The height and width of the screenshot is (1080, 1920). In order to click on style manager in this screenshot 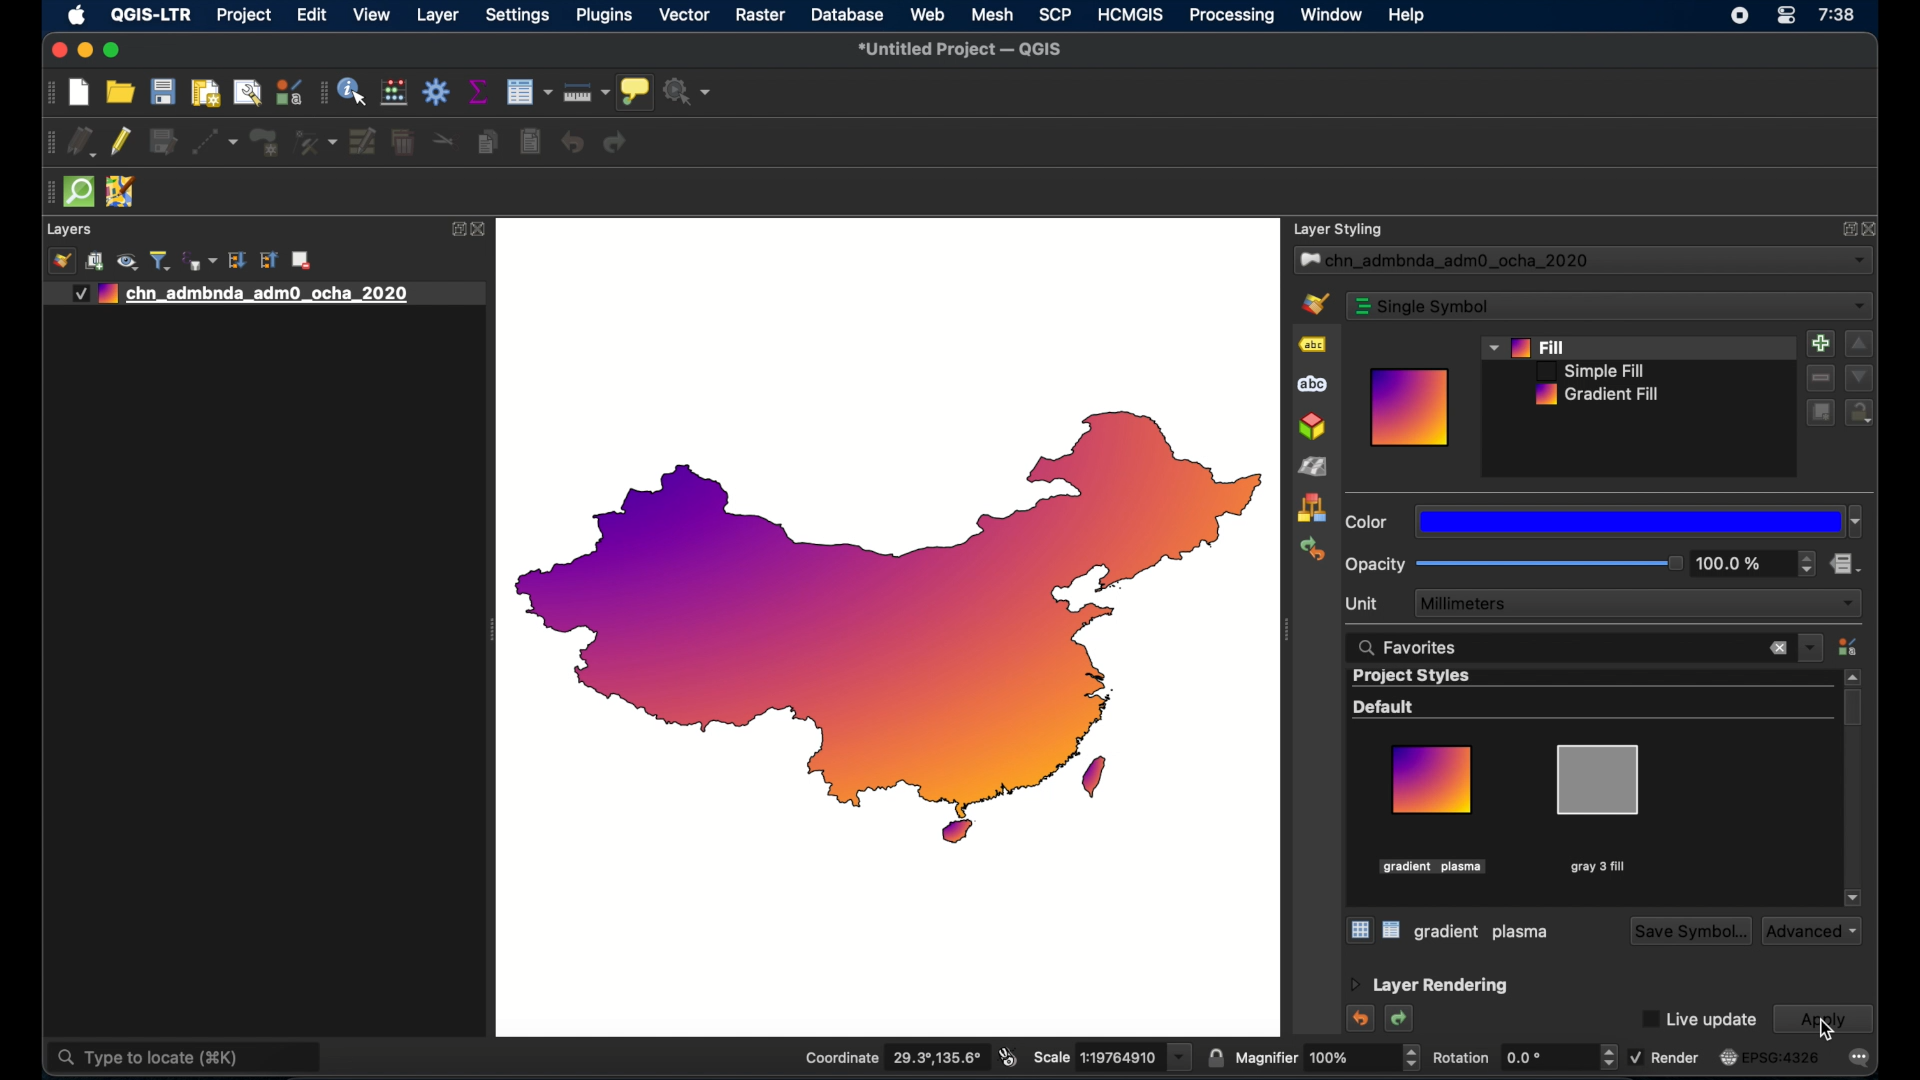, I will do `click(394, 93)`.